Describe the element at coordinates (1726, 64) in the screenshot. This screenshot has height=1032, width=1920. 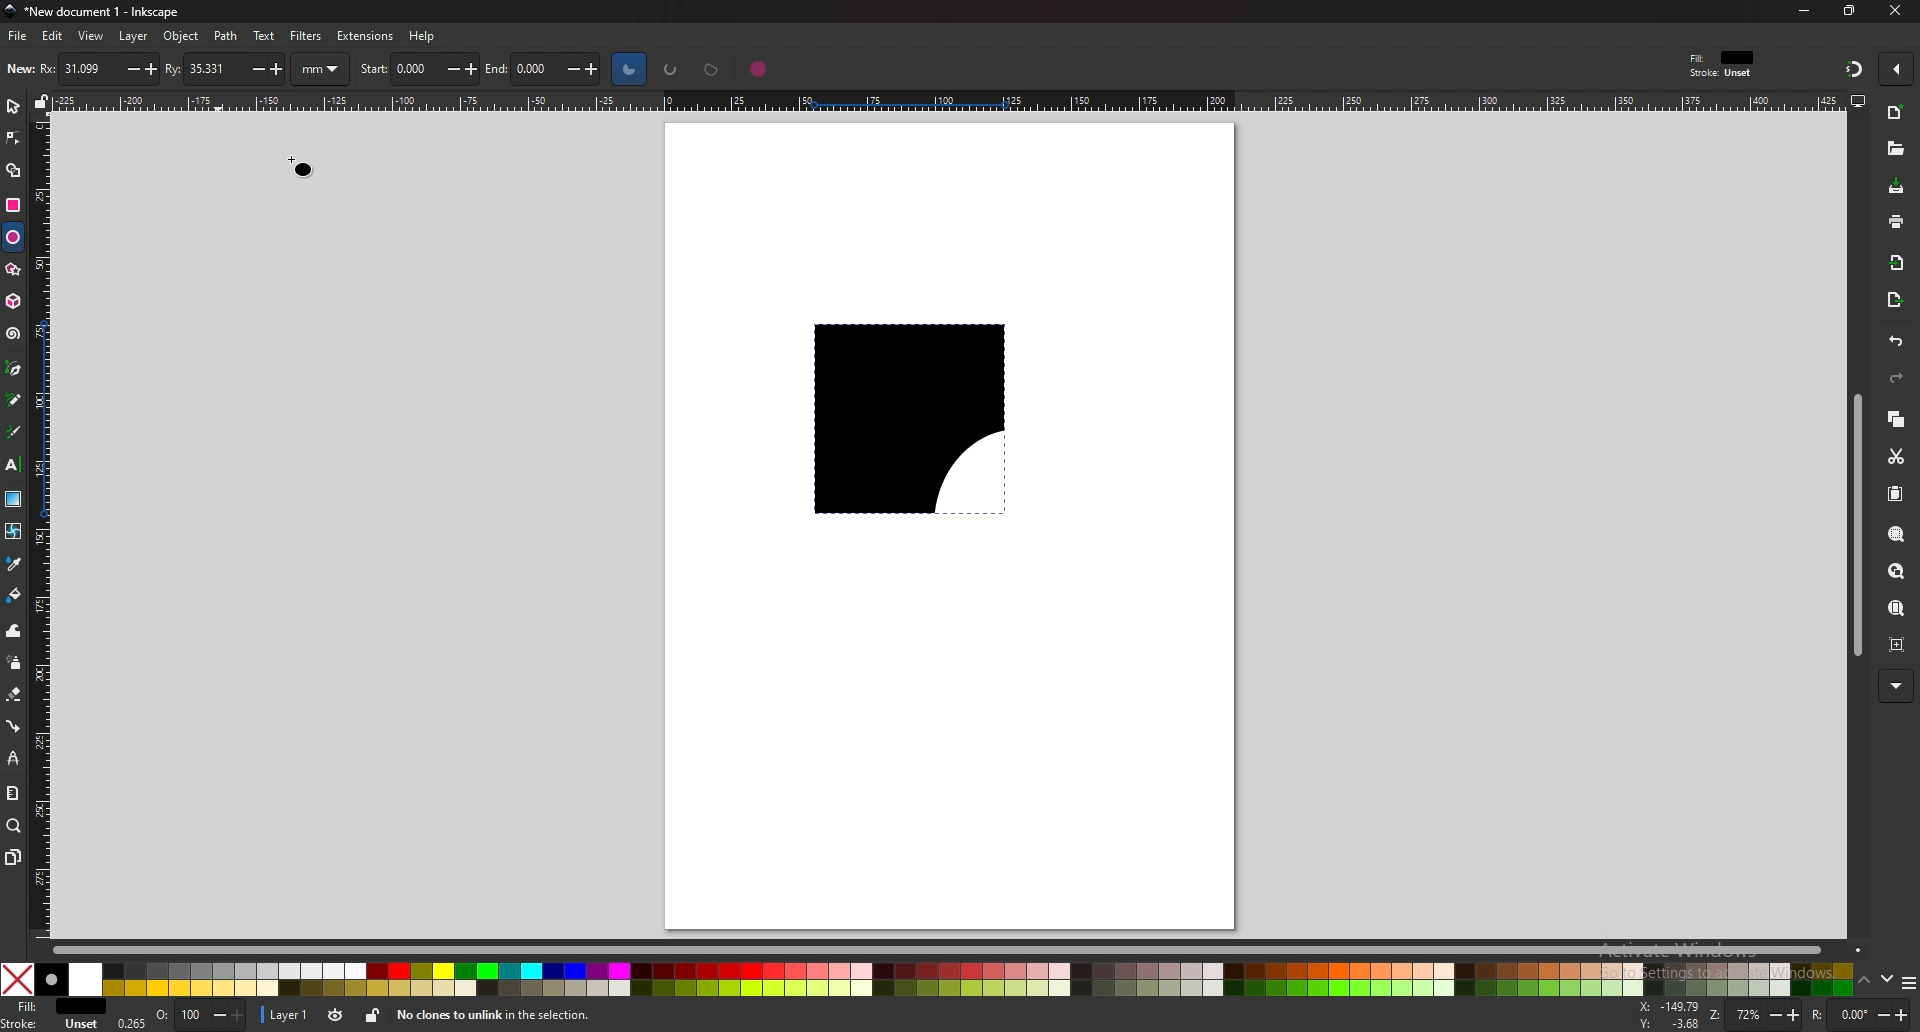
I see `style` at that location.